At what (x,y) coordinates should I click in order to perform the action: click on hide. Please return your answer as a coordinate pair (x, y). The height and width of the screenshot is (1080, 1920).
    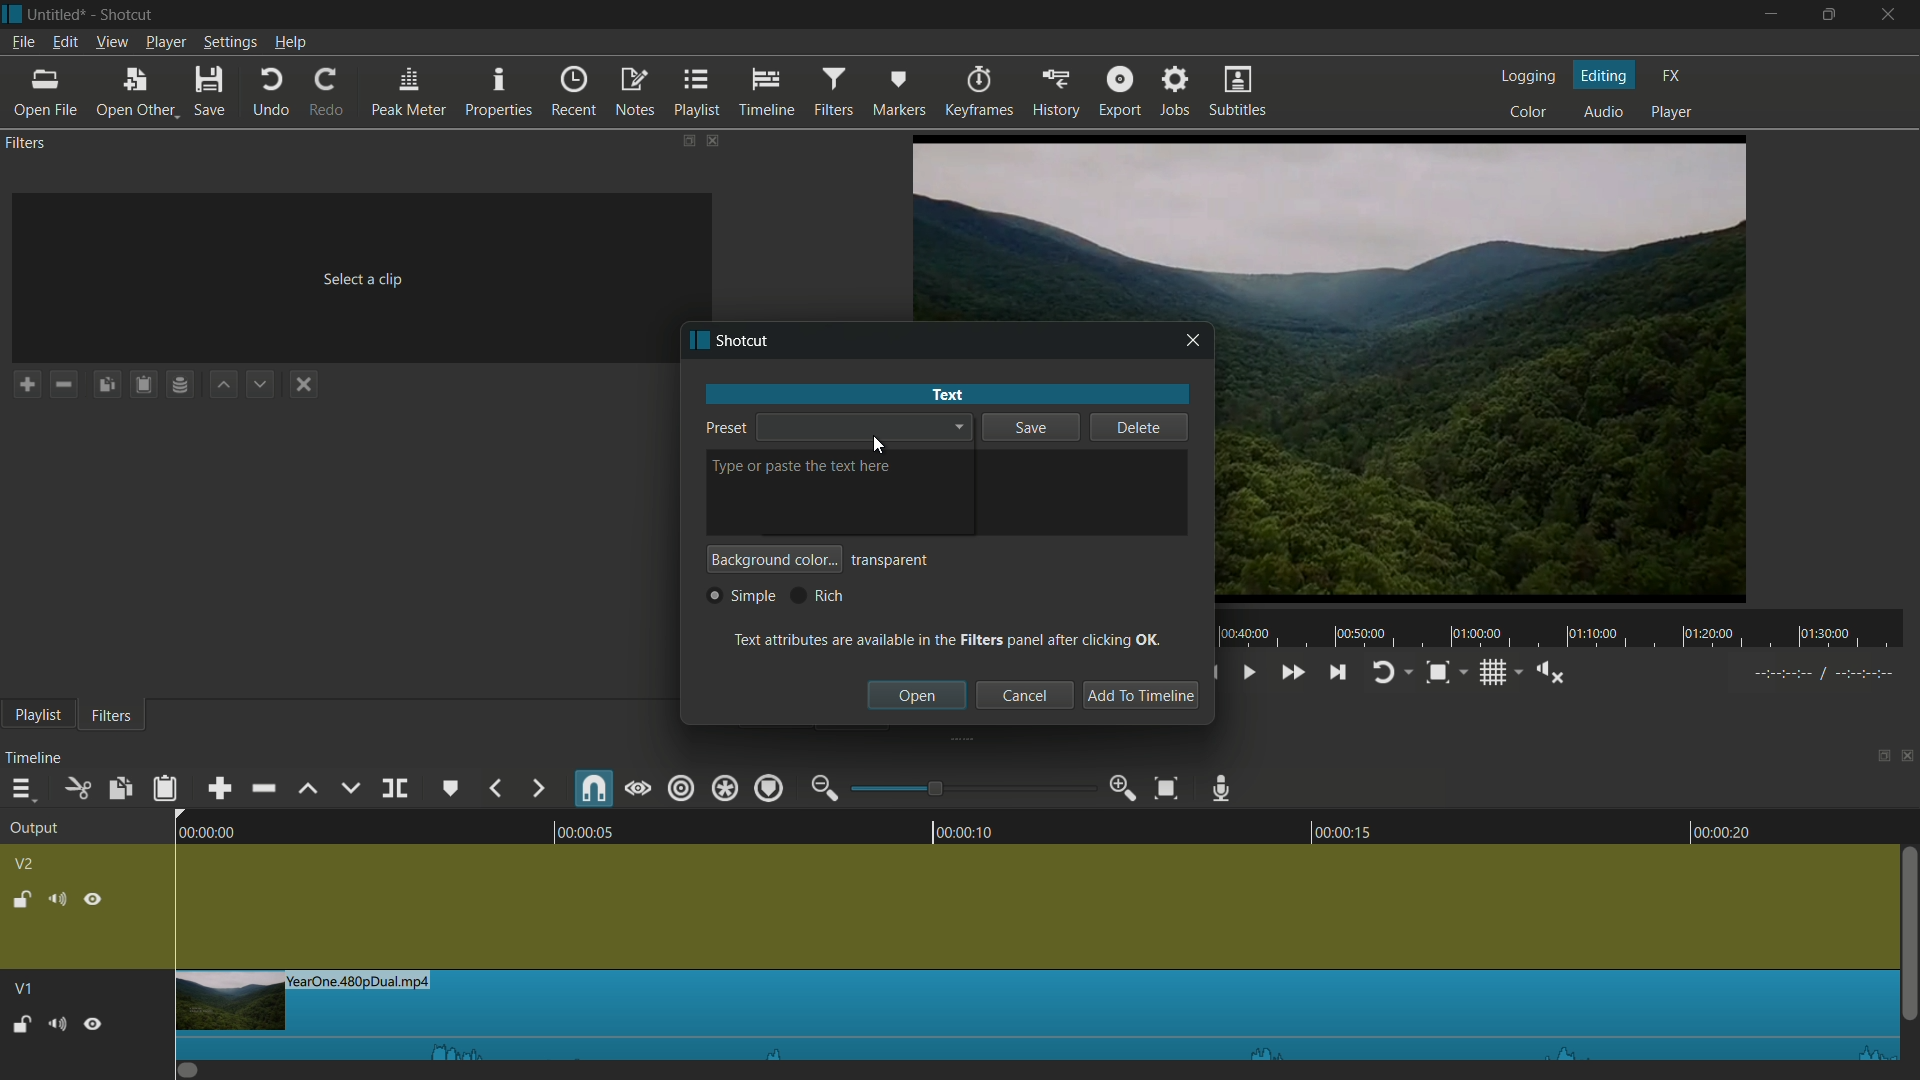
    Looking at the image, I should click on (95, 897).